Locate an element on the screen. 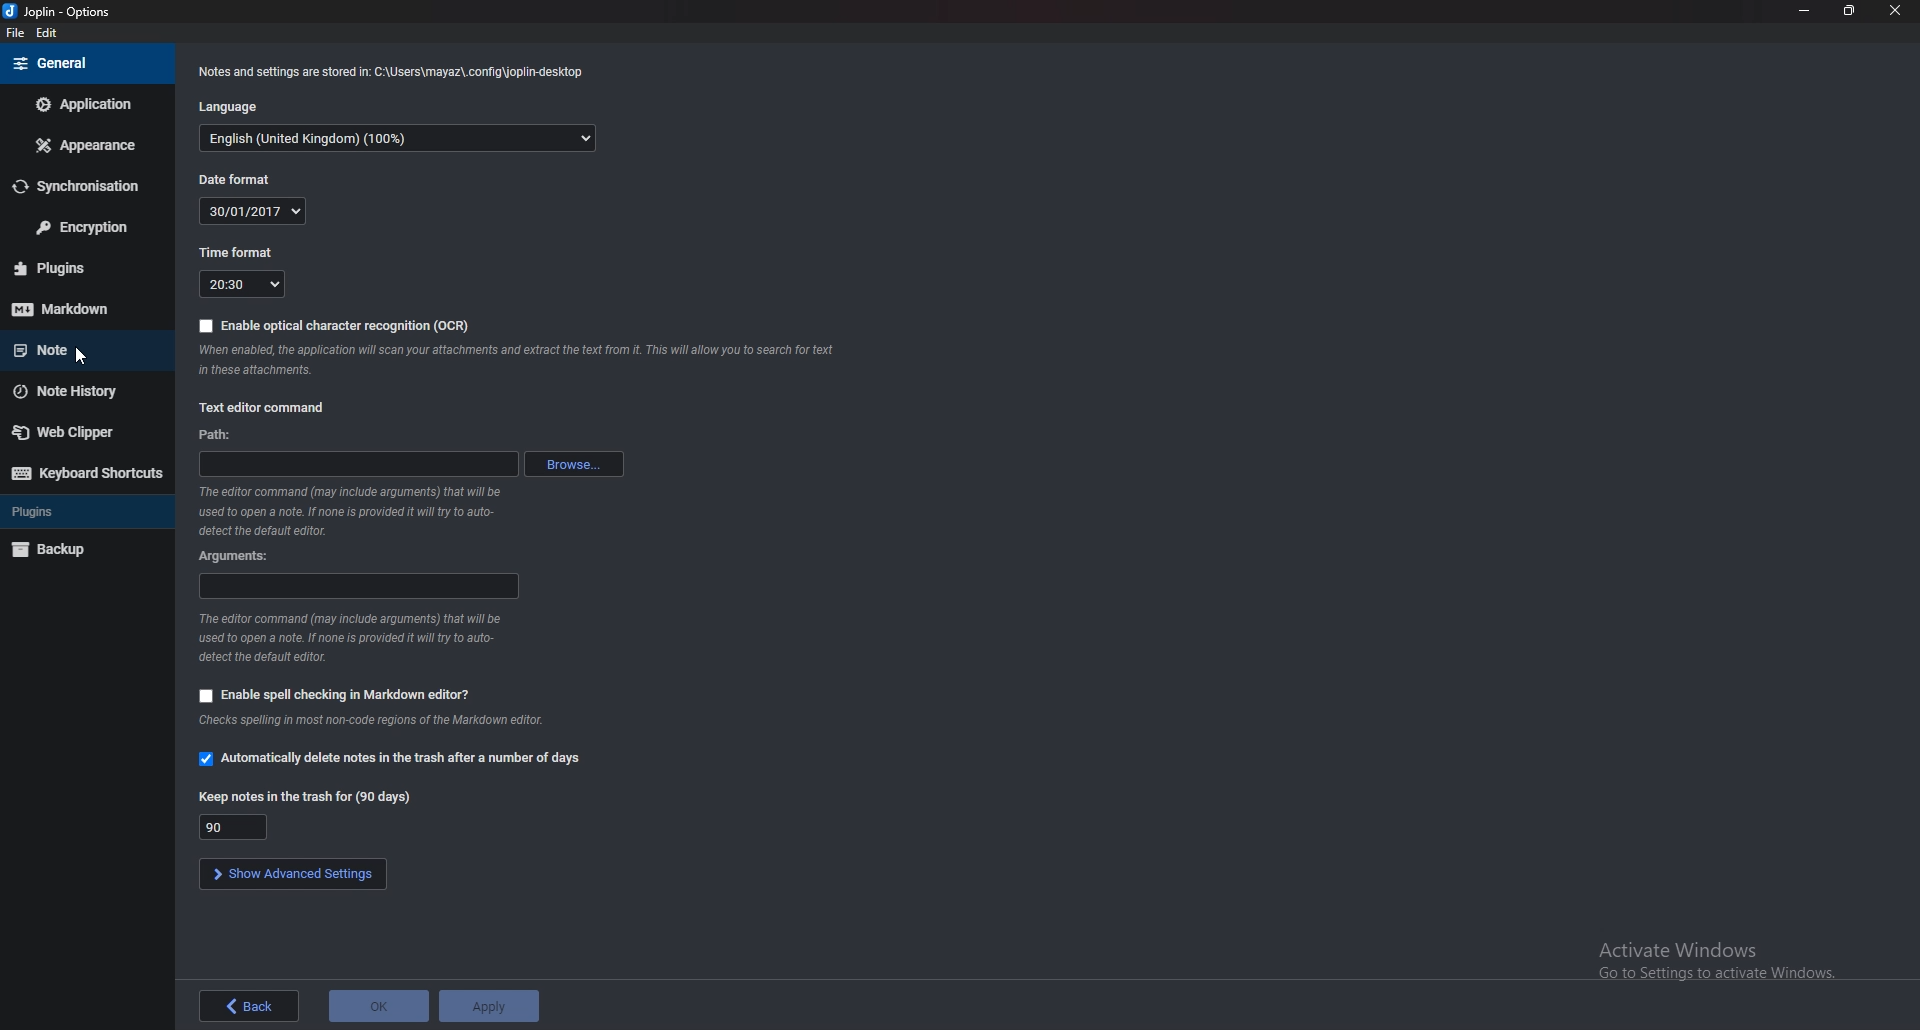 The width and height of the screenshot is (1920, 1030). Automatically delete notes is located at coordinates (392, 758).